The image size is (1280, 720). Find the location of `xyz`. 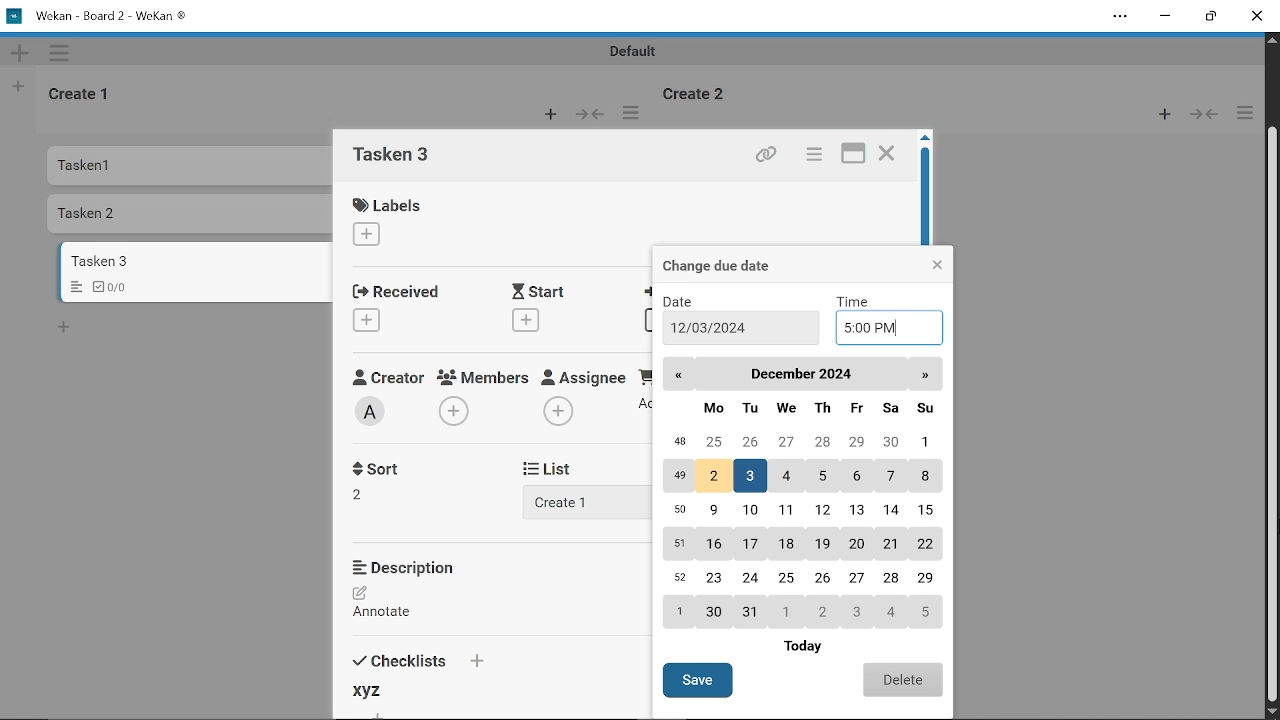

xyz is located at coordinates (376, 690).